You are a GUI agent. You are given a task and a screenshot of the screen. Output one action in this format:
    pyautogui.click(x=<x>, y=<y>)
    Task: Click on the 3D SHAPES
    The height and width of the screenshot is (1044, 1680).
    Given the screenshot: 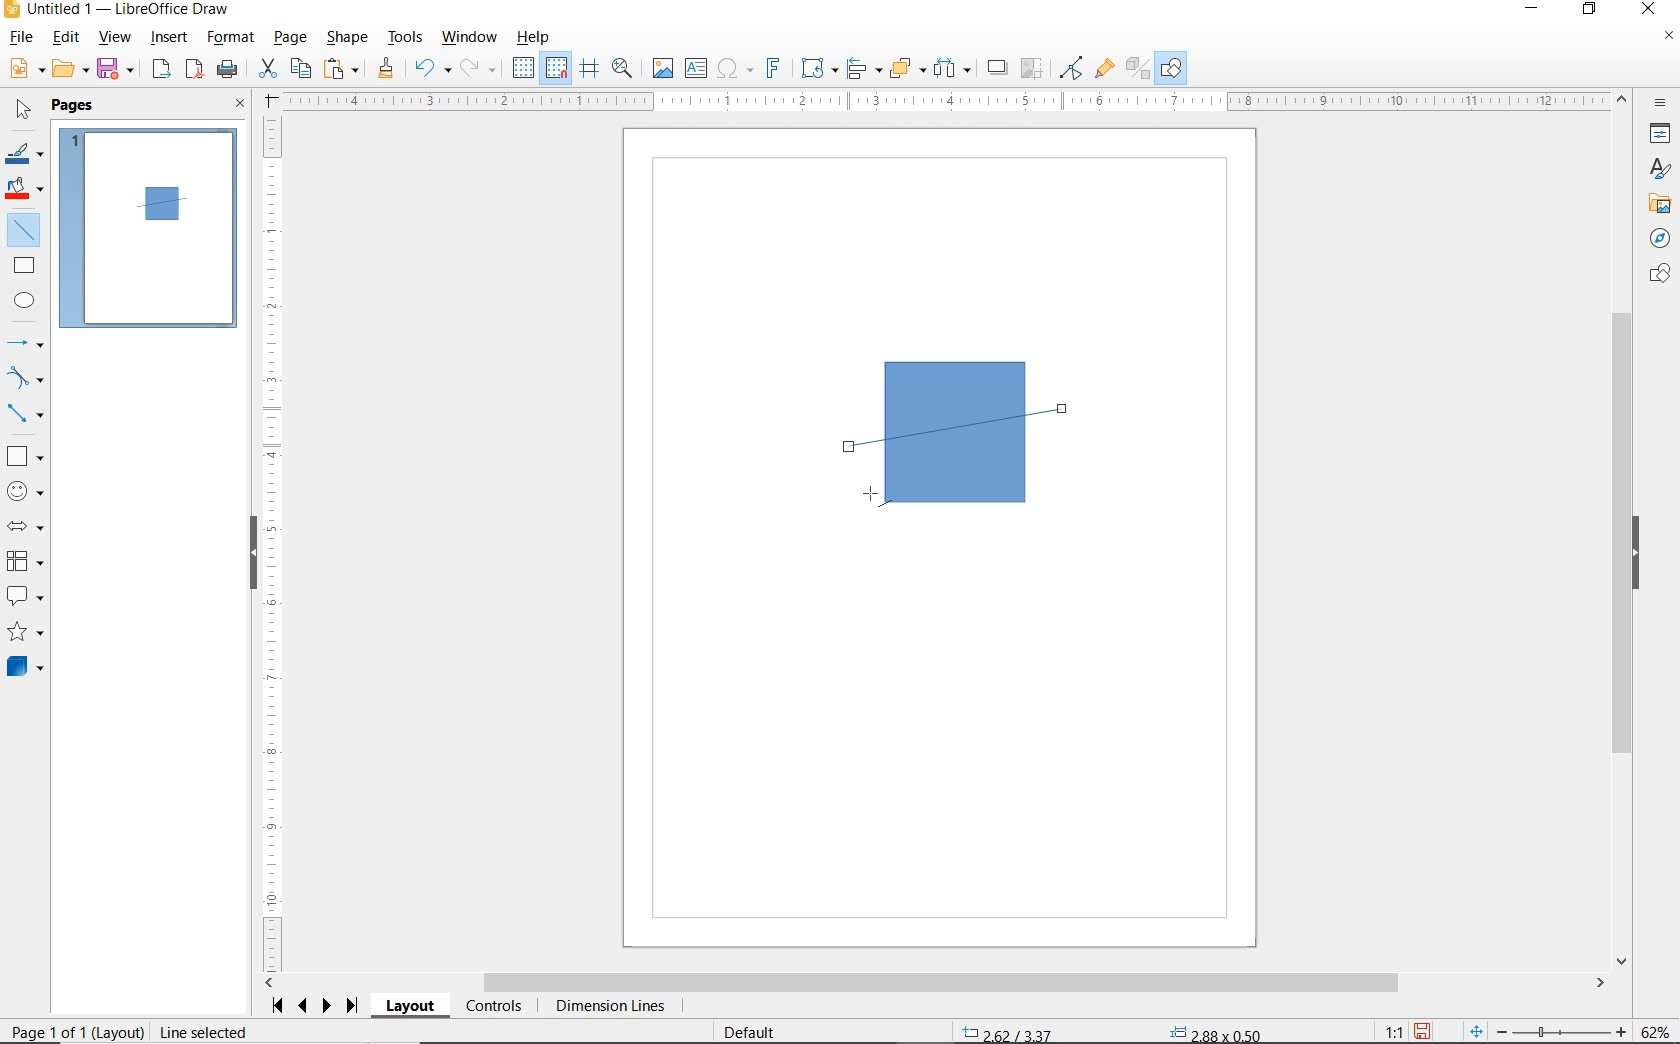 What is the action you would take?
    pyautogui.click(x=25, y=667)
    